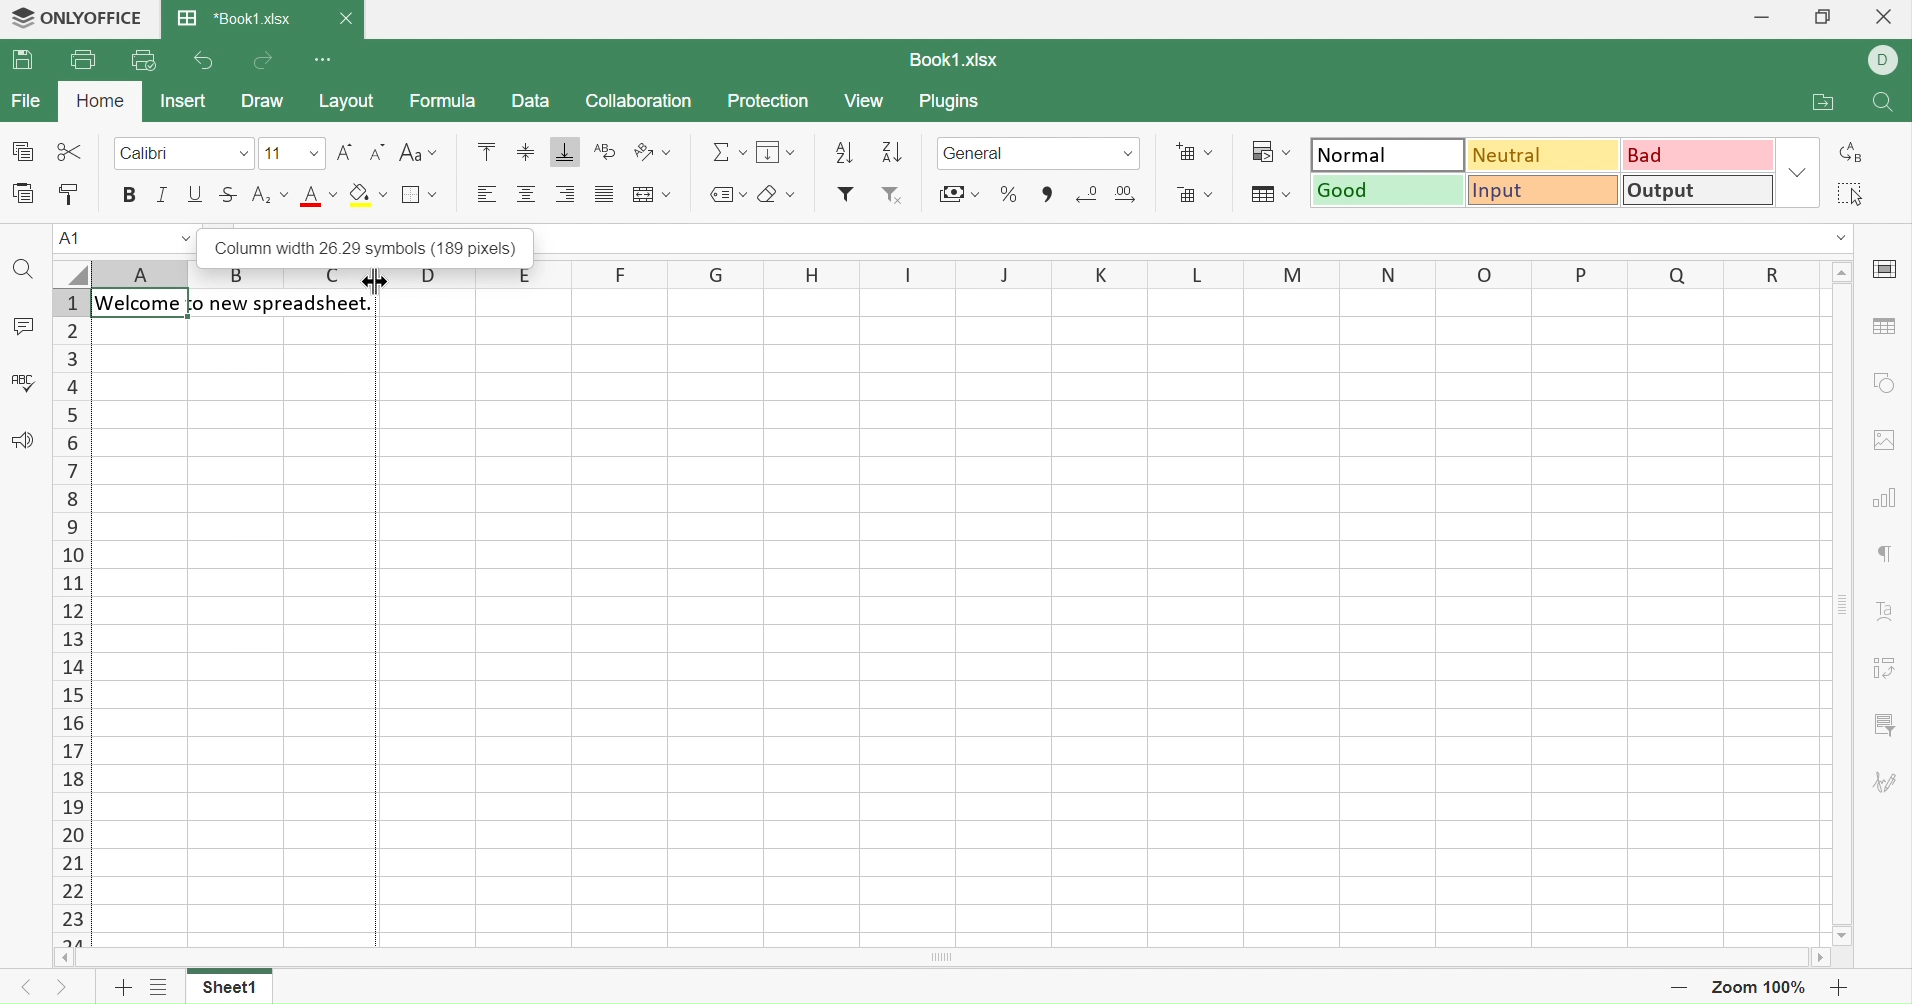  I want to click on Open file location, so click(1822, 102).